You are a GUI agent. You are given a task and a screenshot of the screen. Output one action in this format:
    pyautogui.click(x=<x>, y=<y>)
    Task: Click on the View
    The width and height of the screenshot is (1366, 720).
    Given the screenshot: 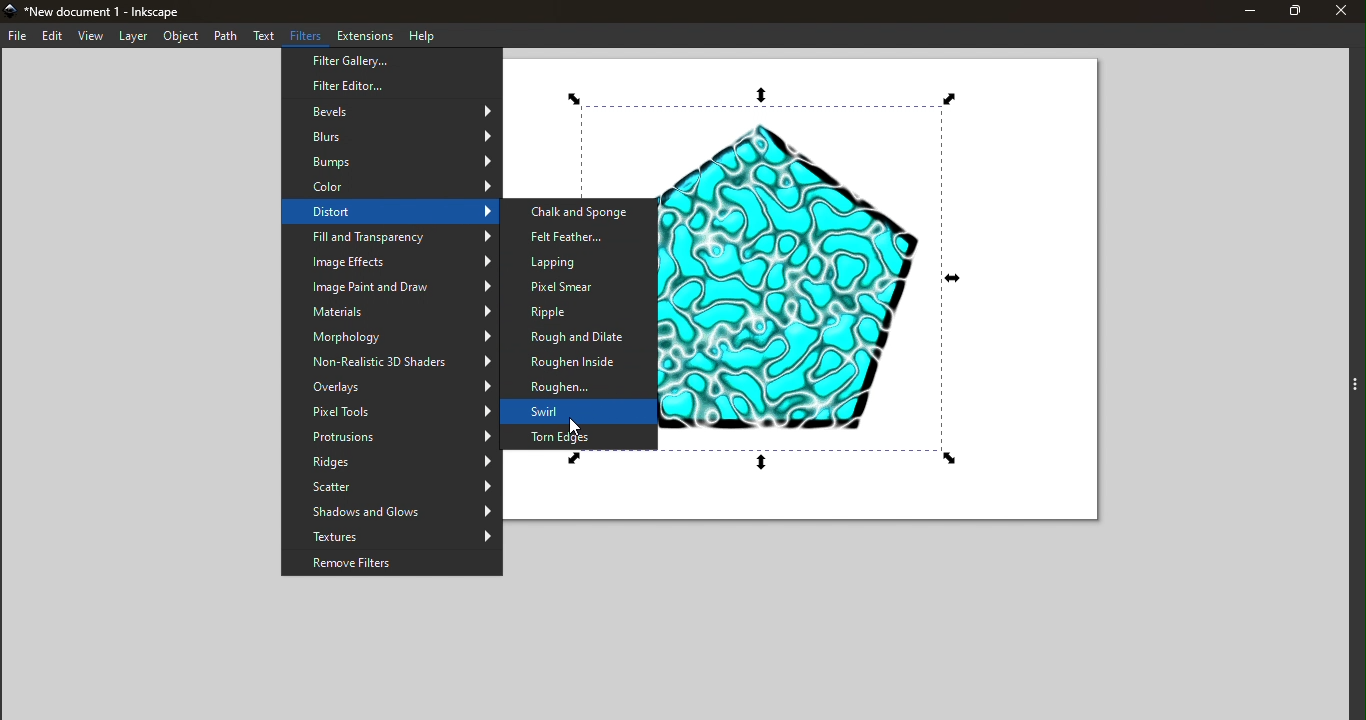 What is the action you would take?
    pyautogui.click(x=91, y=38)
    